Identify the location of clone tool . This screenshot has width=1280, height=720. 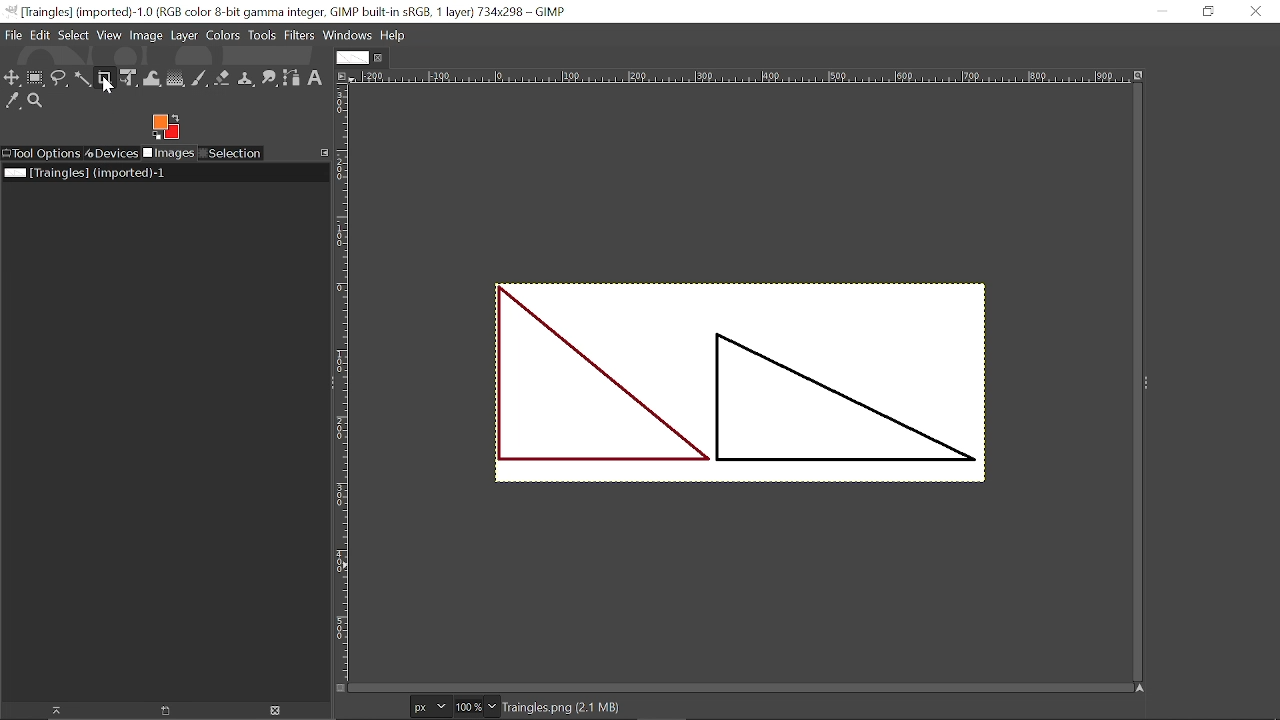
(245, 79).